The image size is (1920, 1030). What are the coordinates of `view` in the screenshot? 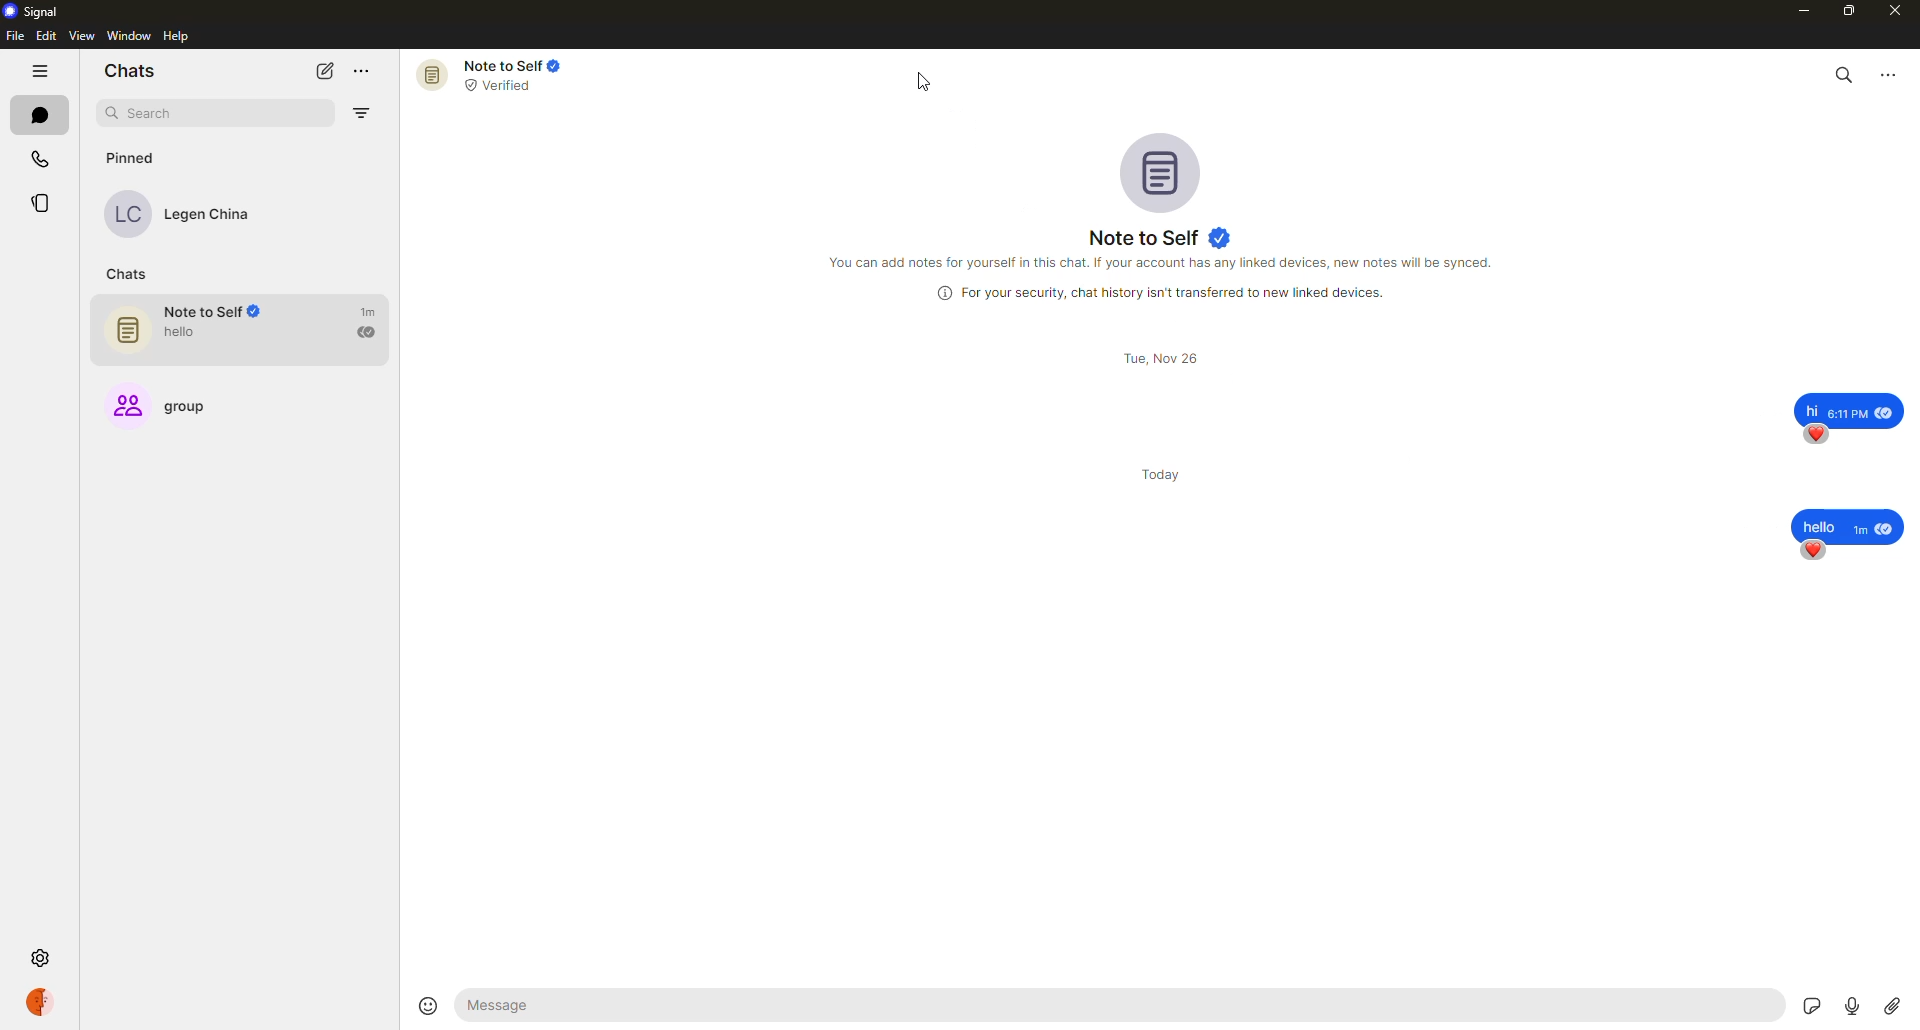 It's located at (81, 36).